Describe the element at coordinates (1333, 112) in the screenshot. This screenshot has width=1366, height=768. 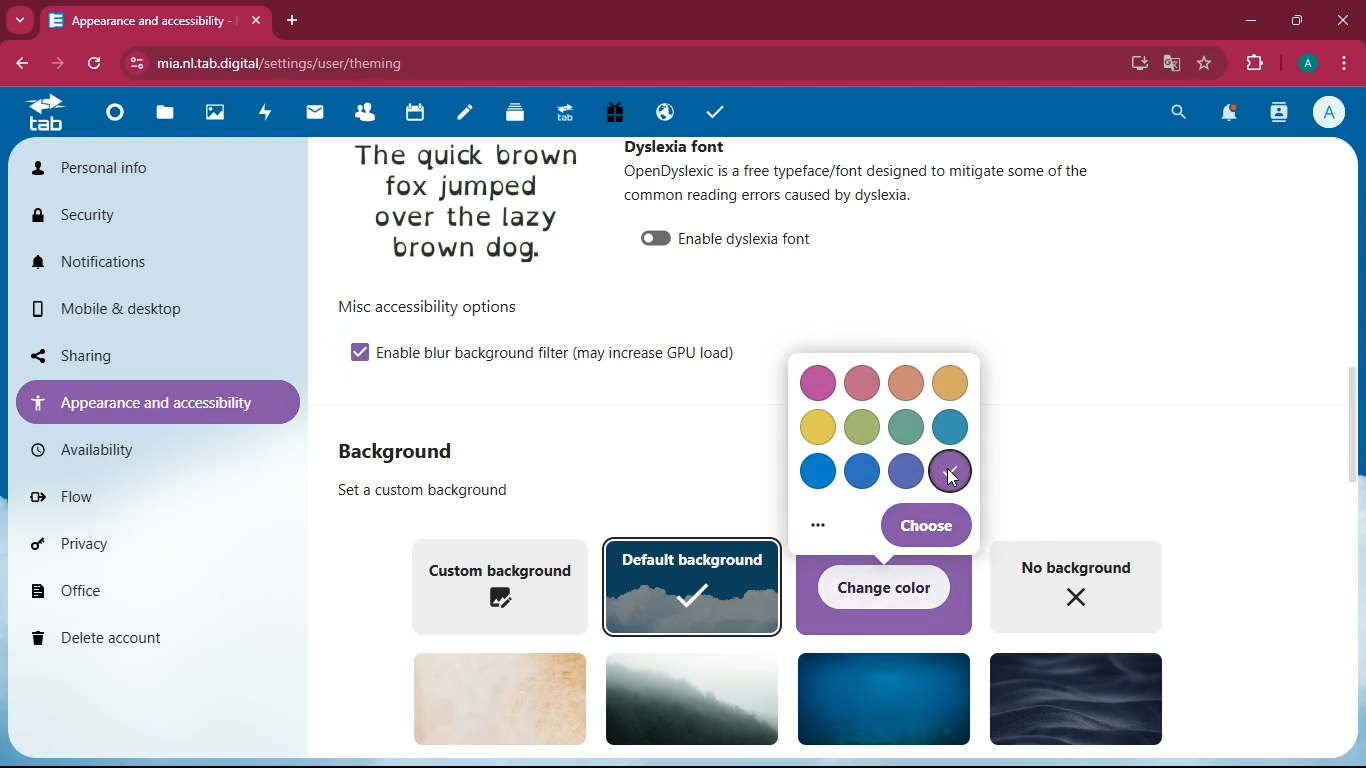
I see `profile` at that location.